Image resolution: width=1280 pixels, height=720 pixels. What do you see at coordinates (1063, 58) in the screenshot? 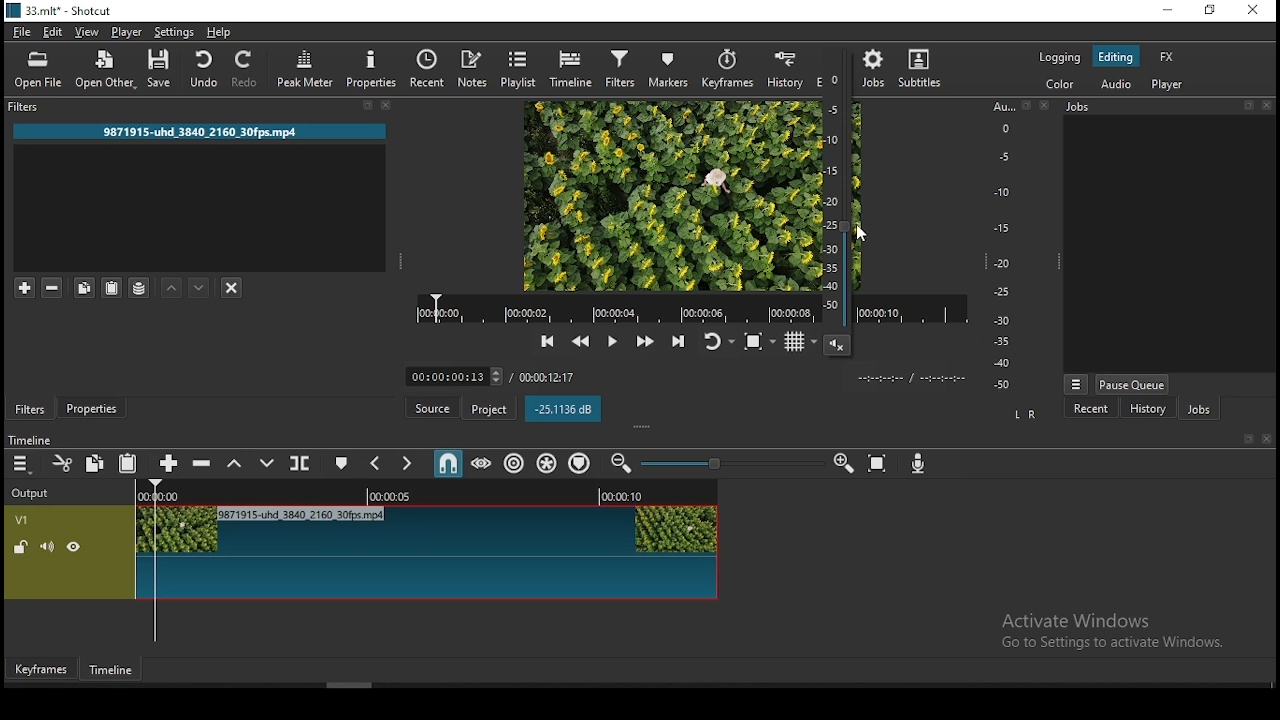
I see `logging` at bounding box center [1063, 58].